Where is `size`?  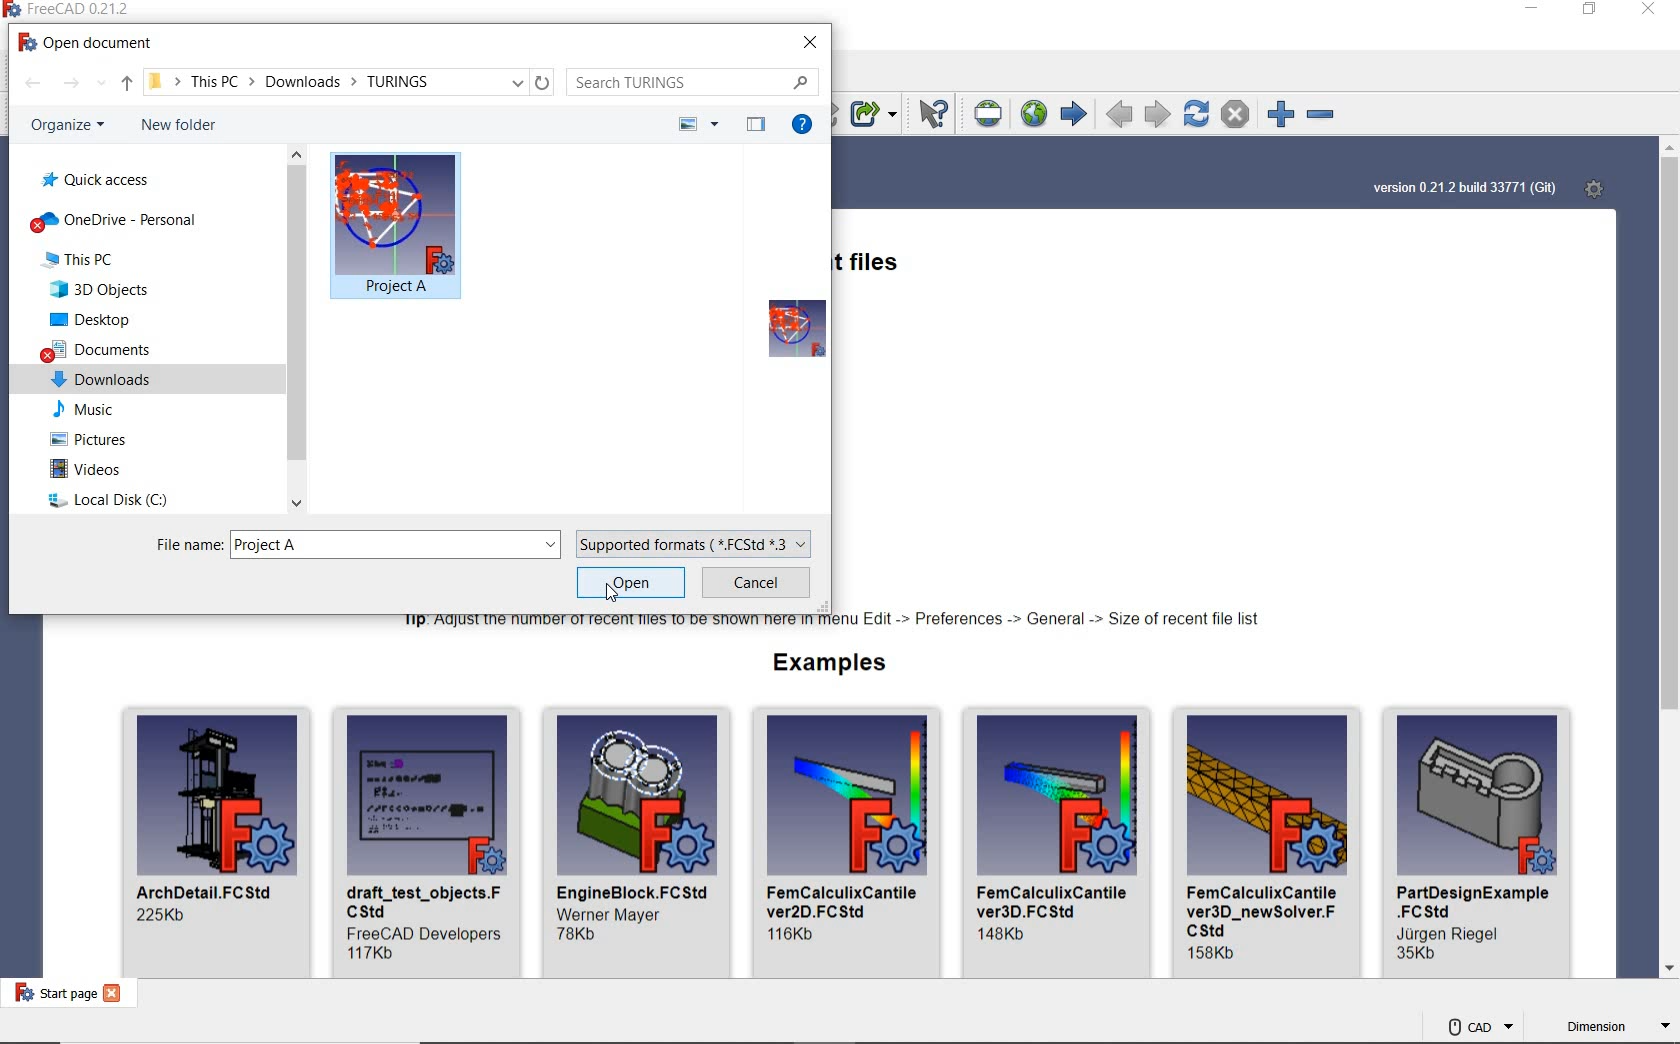
size is located at coordinates (580, 934).